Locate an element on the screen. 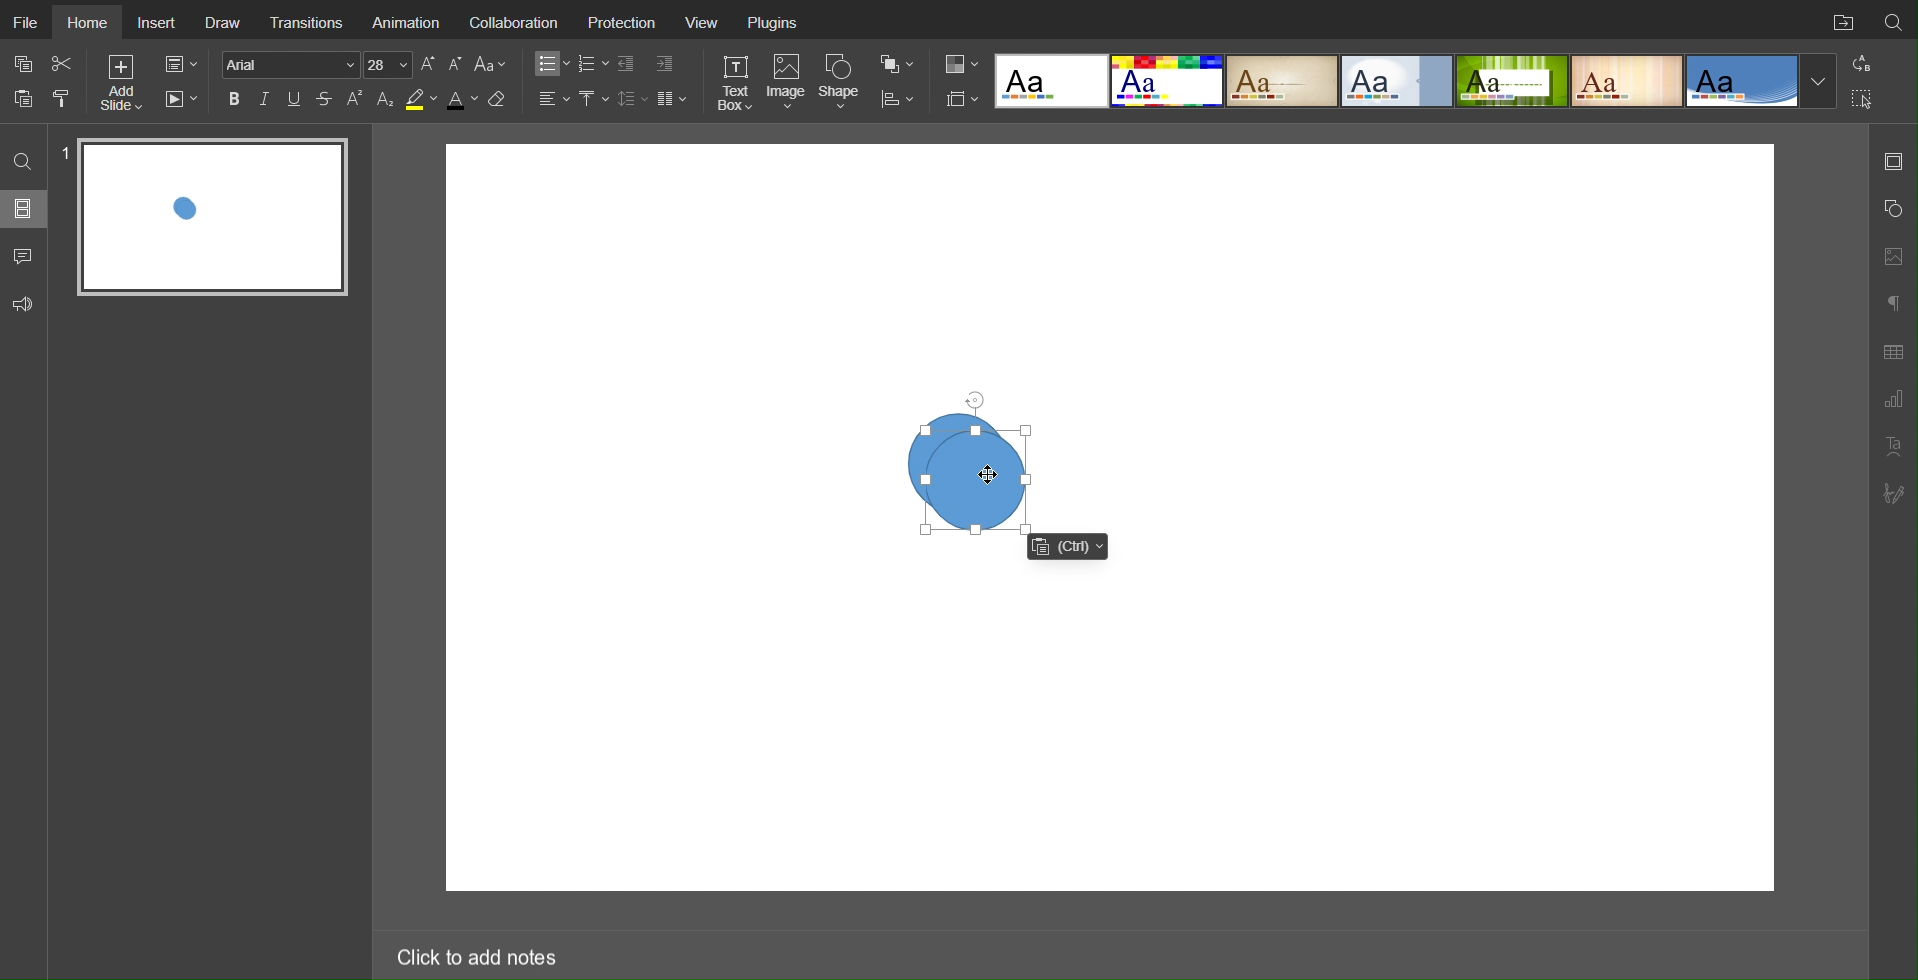 The width and height of the screenshot is (1918, 980). Insert is located at coordinates (160, 22).